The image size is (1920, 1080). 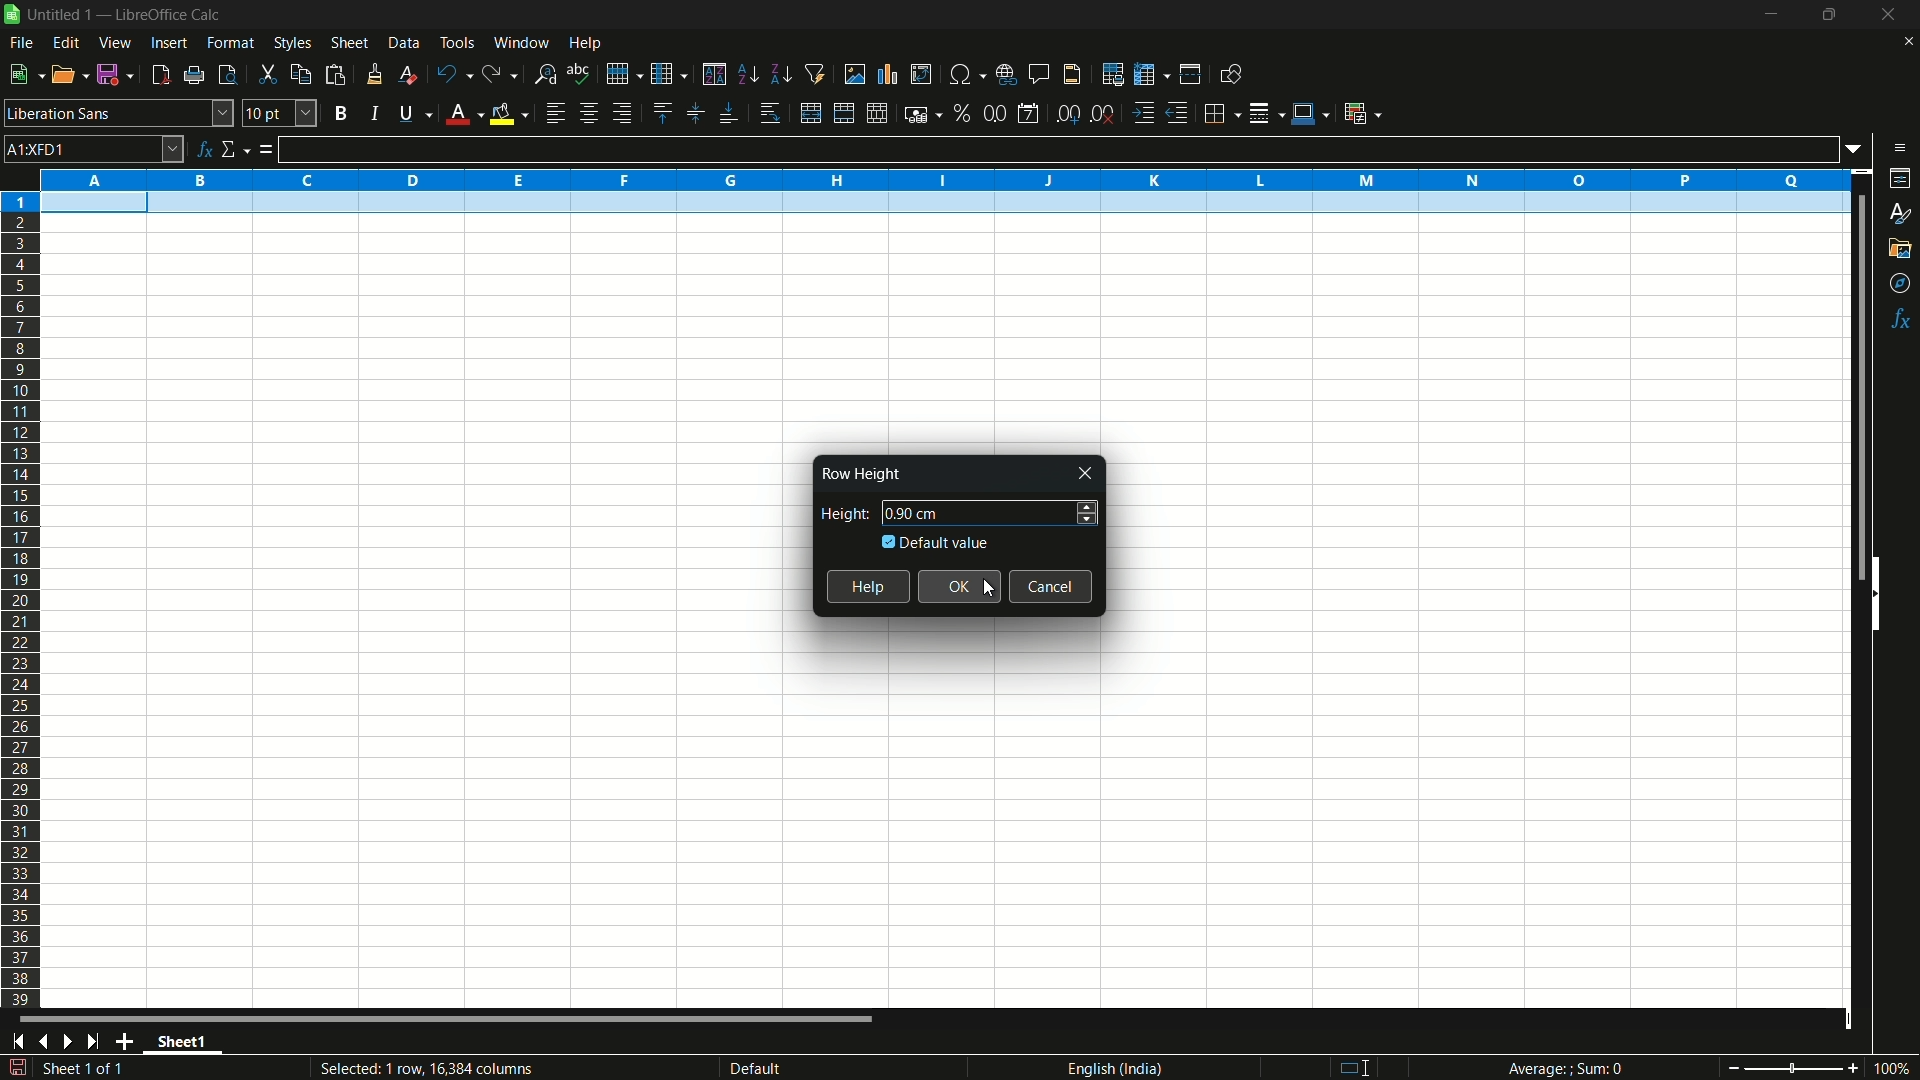 What do you see at coordinates (1113, 74) in the screenshot?
I see `print area` at bounding box center [1113, 74].